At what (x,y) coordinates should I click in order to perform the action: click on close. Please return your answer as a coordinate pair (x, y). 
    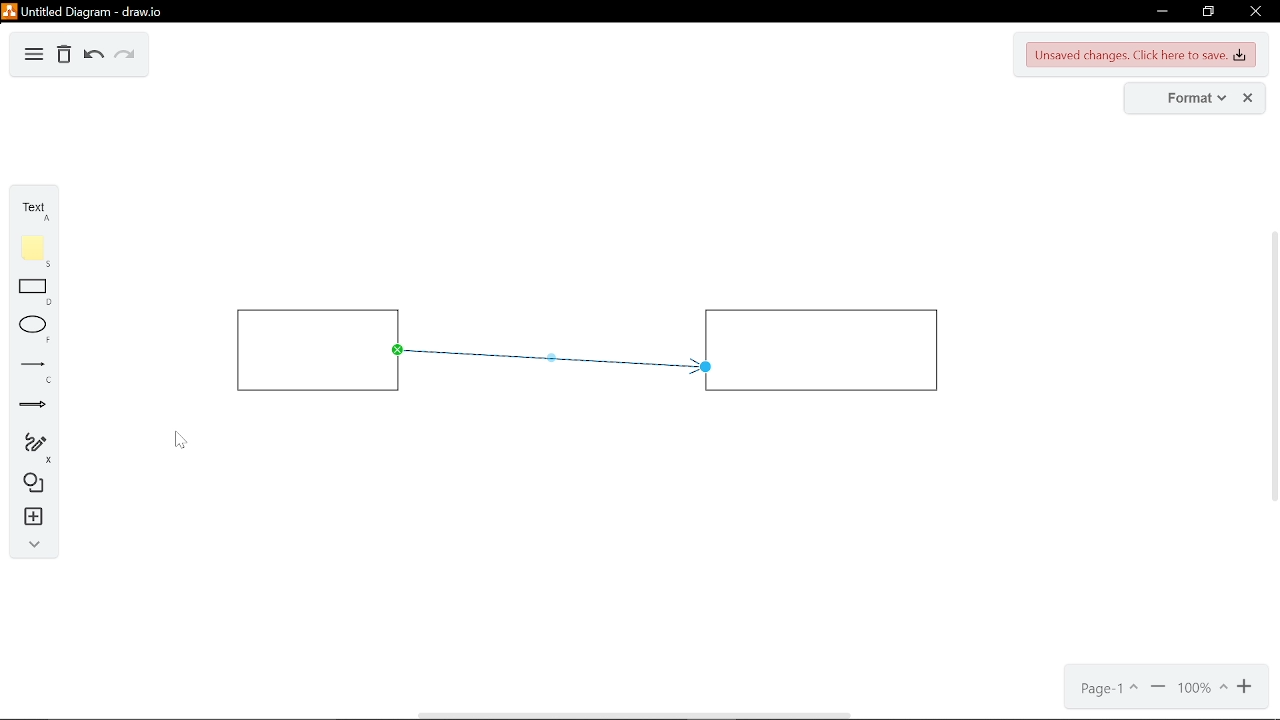
    Looking at the image, I should click on (1258, 14).